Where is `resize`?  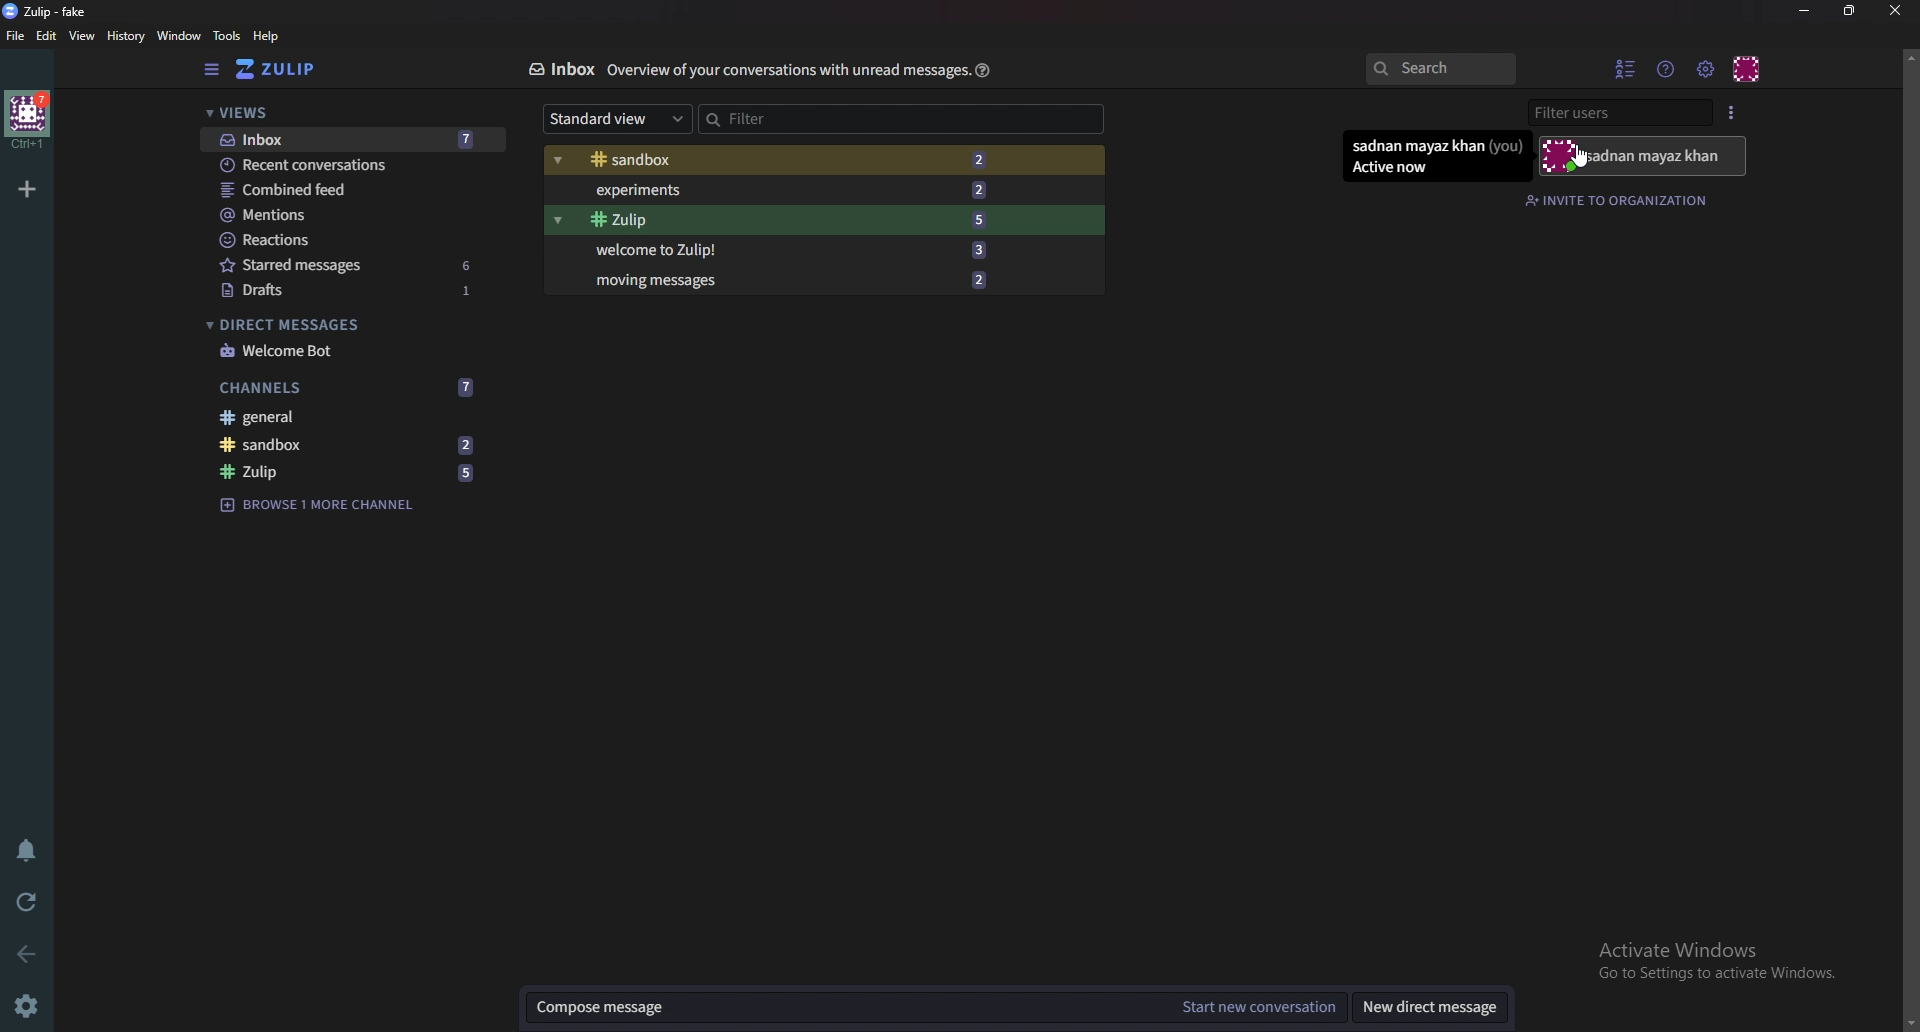
resize is located at coordinates (1851, 12).